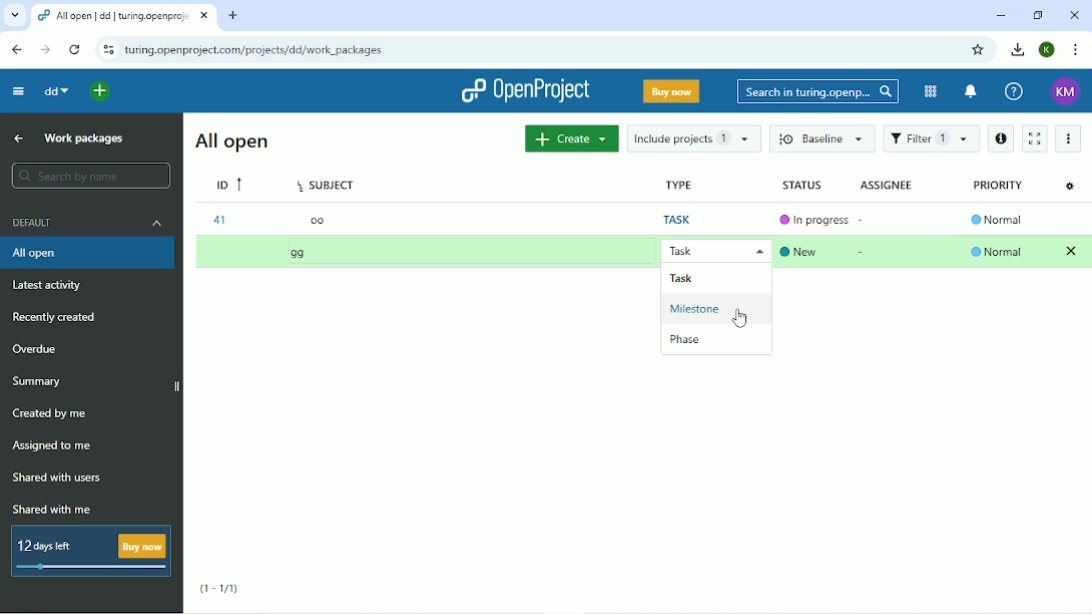  What do you see at coordinates (88, 225) in the screenshot?
I see `Default` at bounding box center [88, 225].